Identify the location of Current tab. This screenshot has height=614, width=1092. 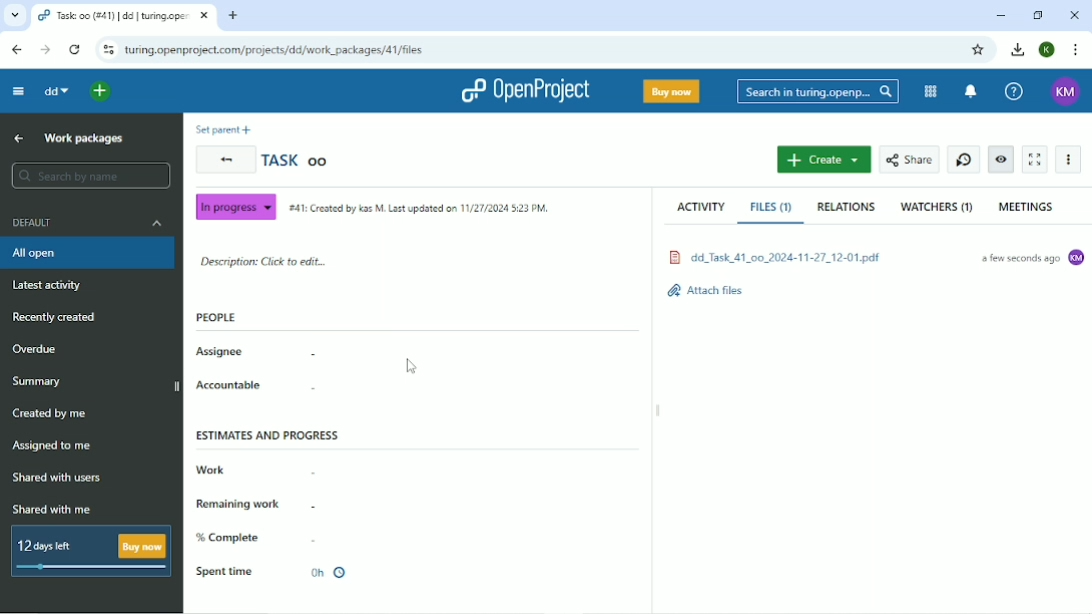
(124, 17).